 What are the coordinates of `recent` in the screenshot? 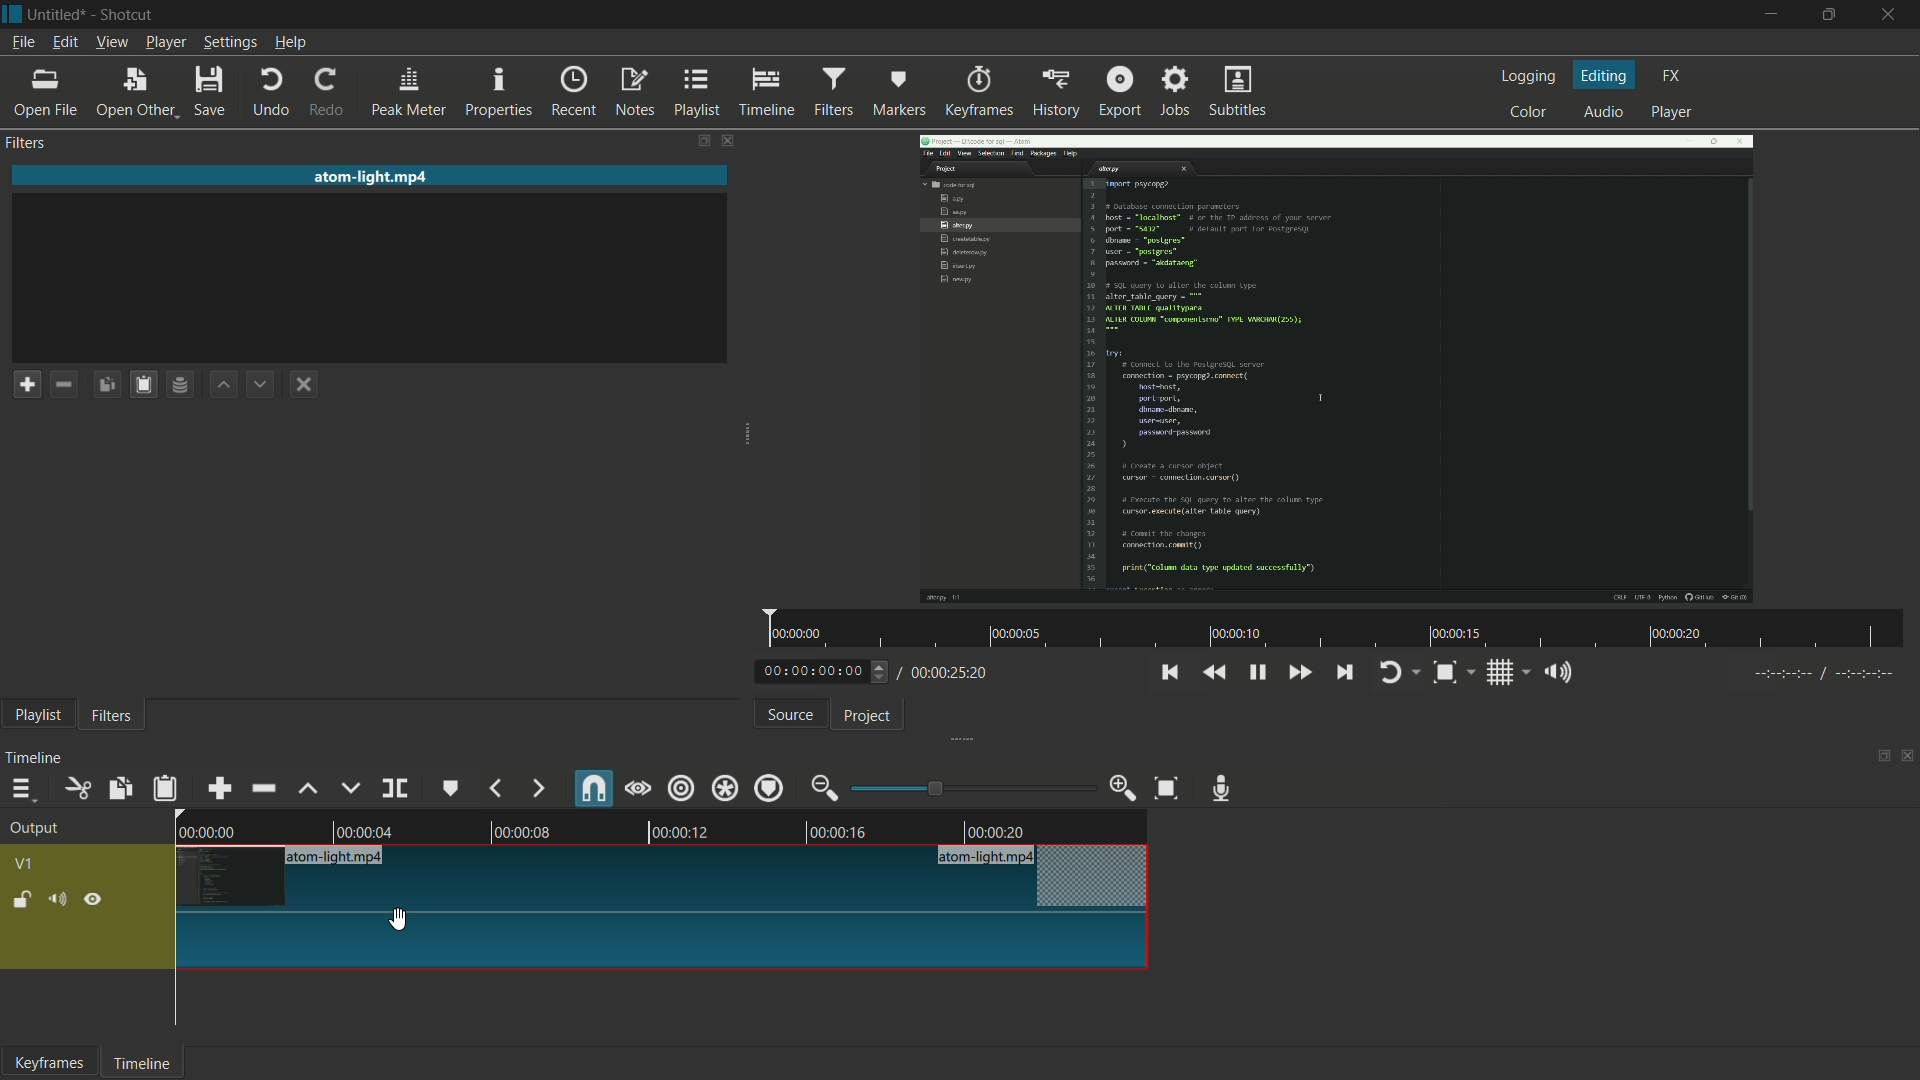 It's located at (574, 91).